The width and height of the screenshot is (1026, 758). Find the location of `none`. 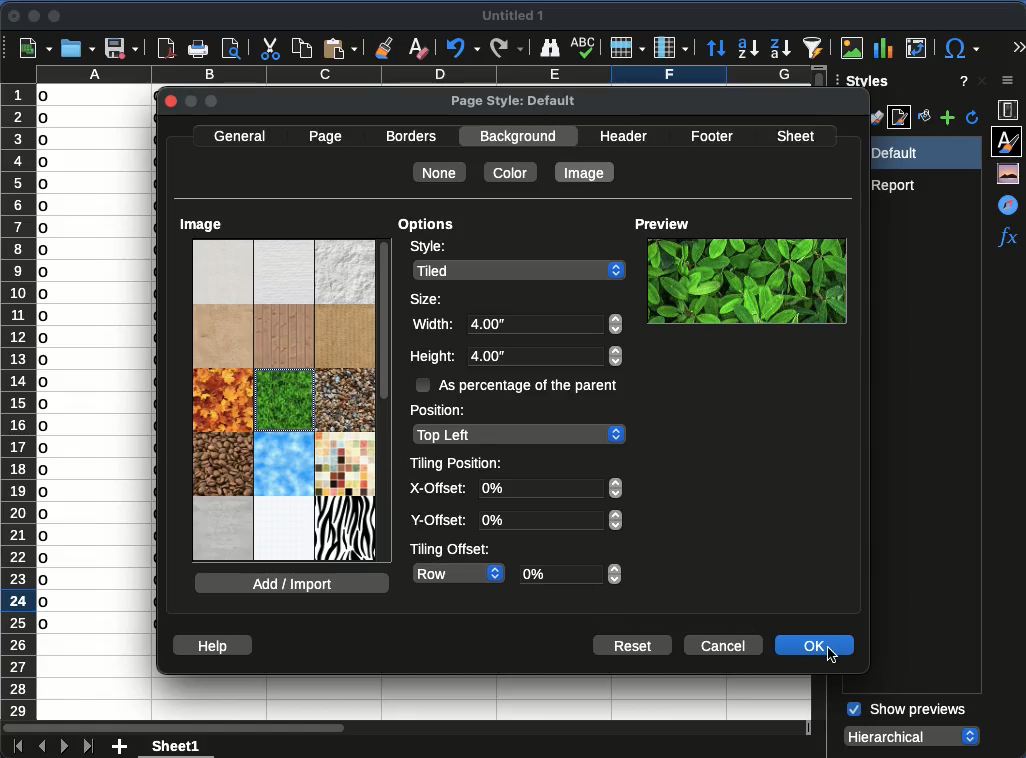

none is located at coordinates (439, 172).